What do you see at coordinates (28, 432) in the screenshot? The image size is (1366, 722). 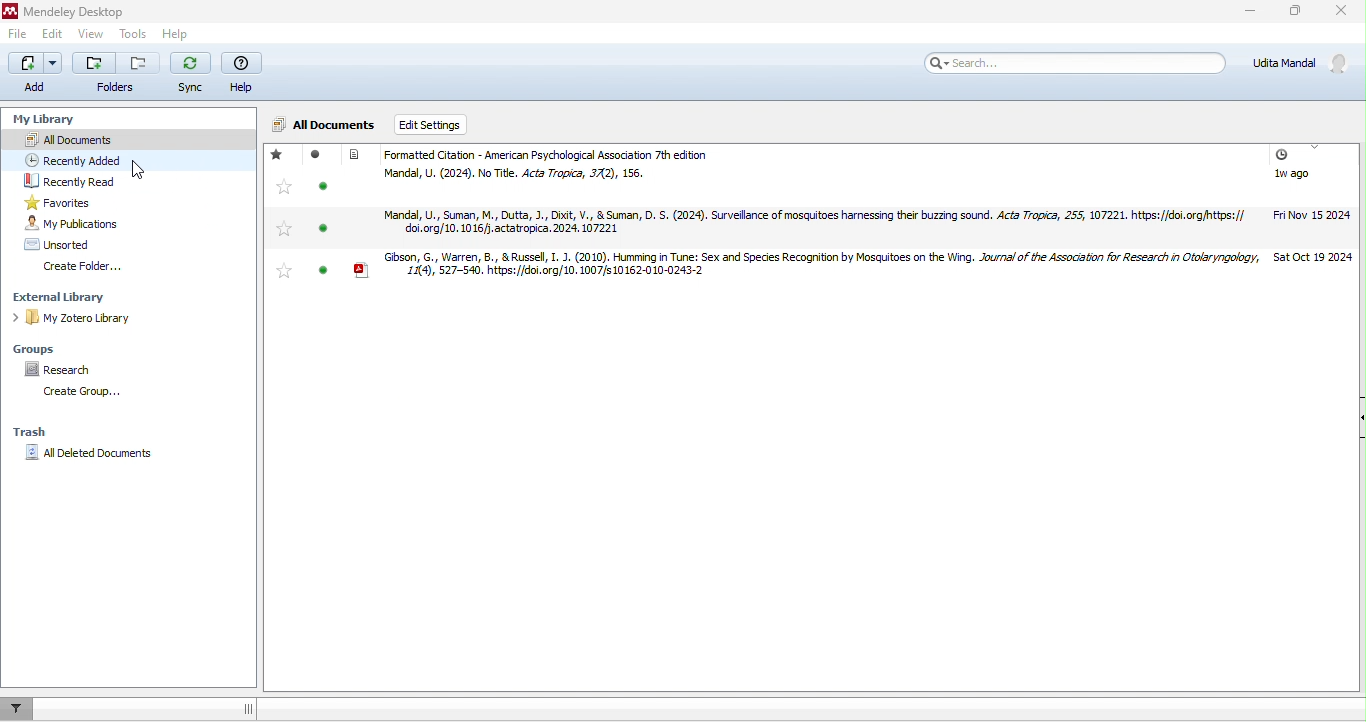 I see `Trash` at bounding box center [28, 432].